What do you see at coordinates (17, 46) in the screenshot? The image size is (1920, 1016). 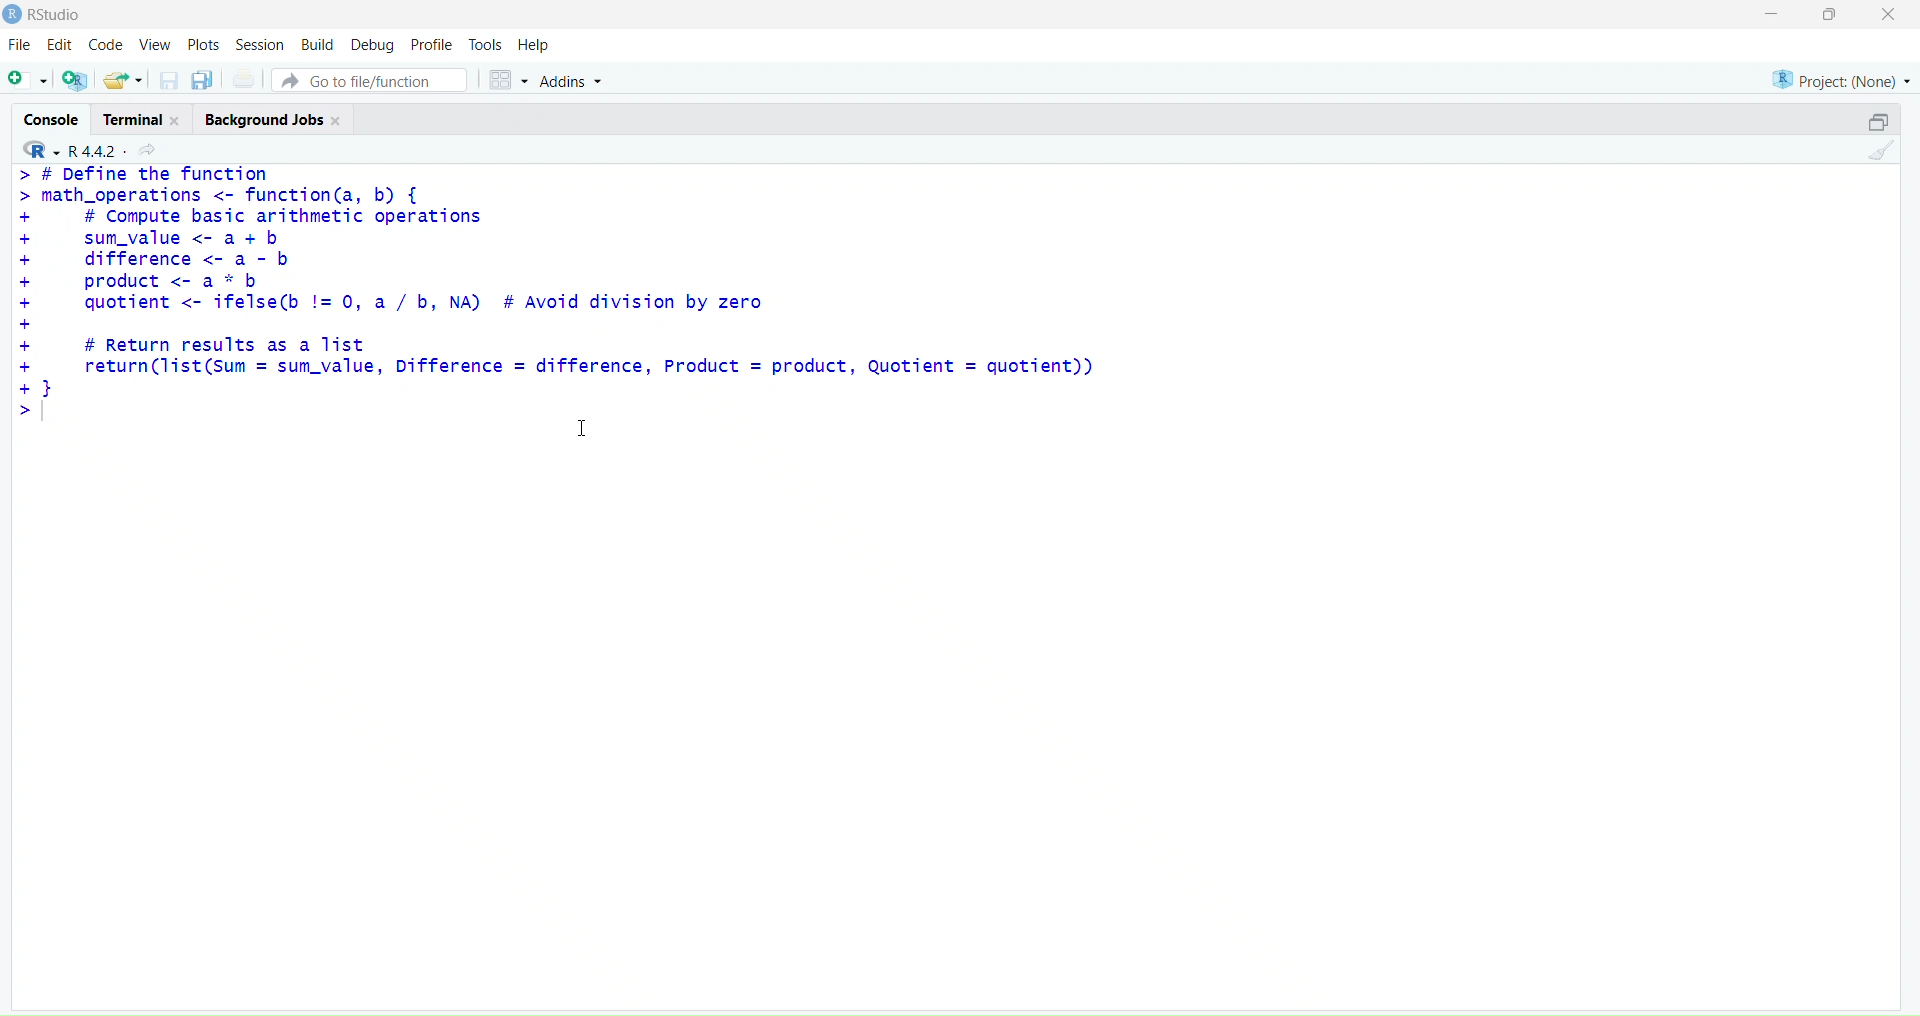 I see `File` at bounding box center [17, 46].